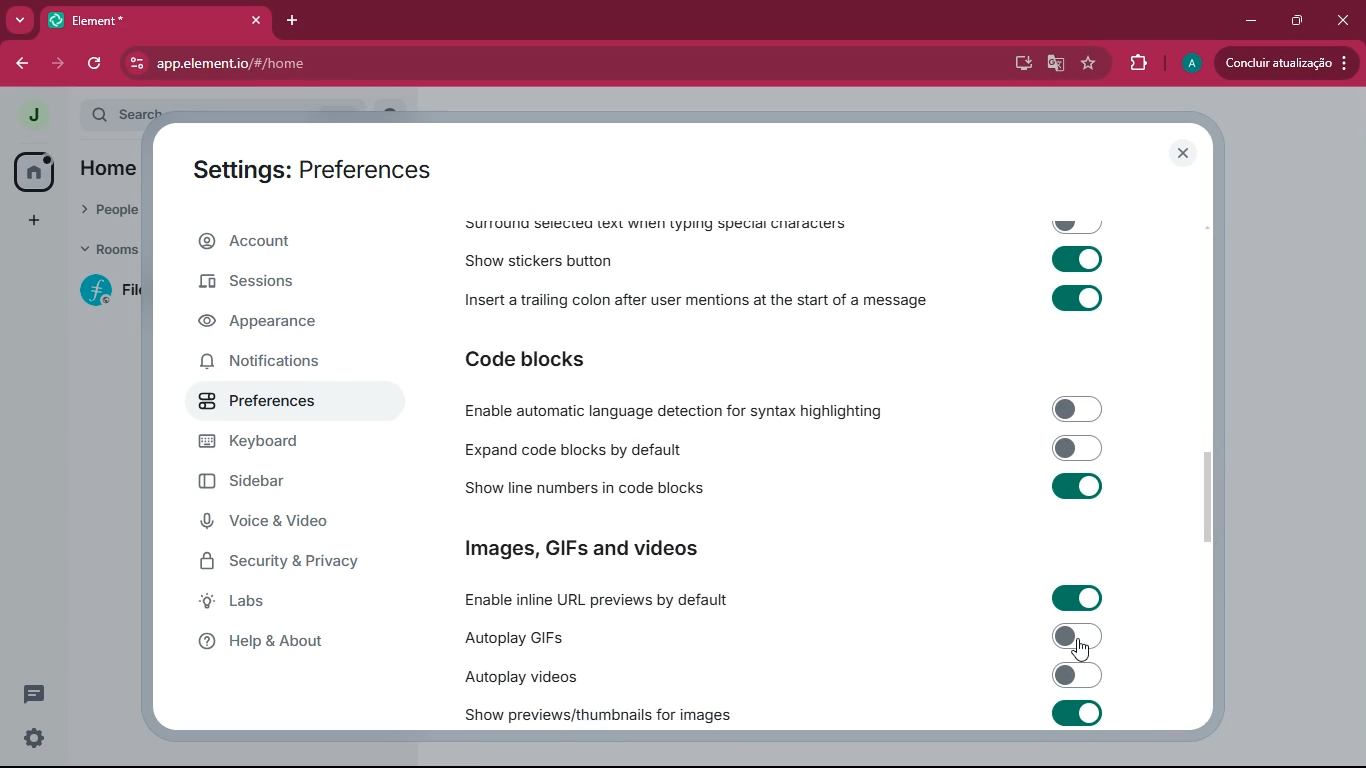 The image size is (1366, 768). What do you see at coordinates (293, 22) in the screenshot?
I see `add tab` at bounding box center [293, 22].